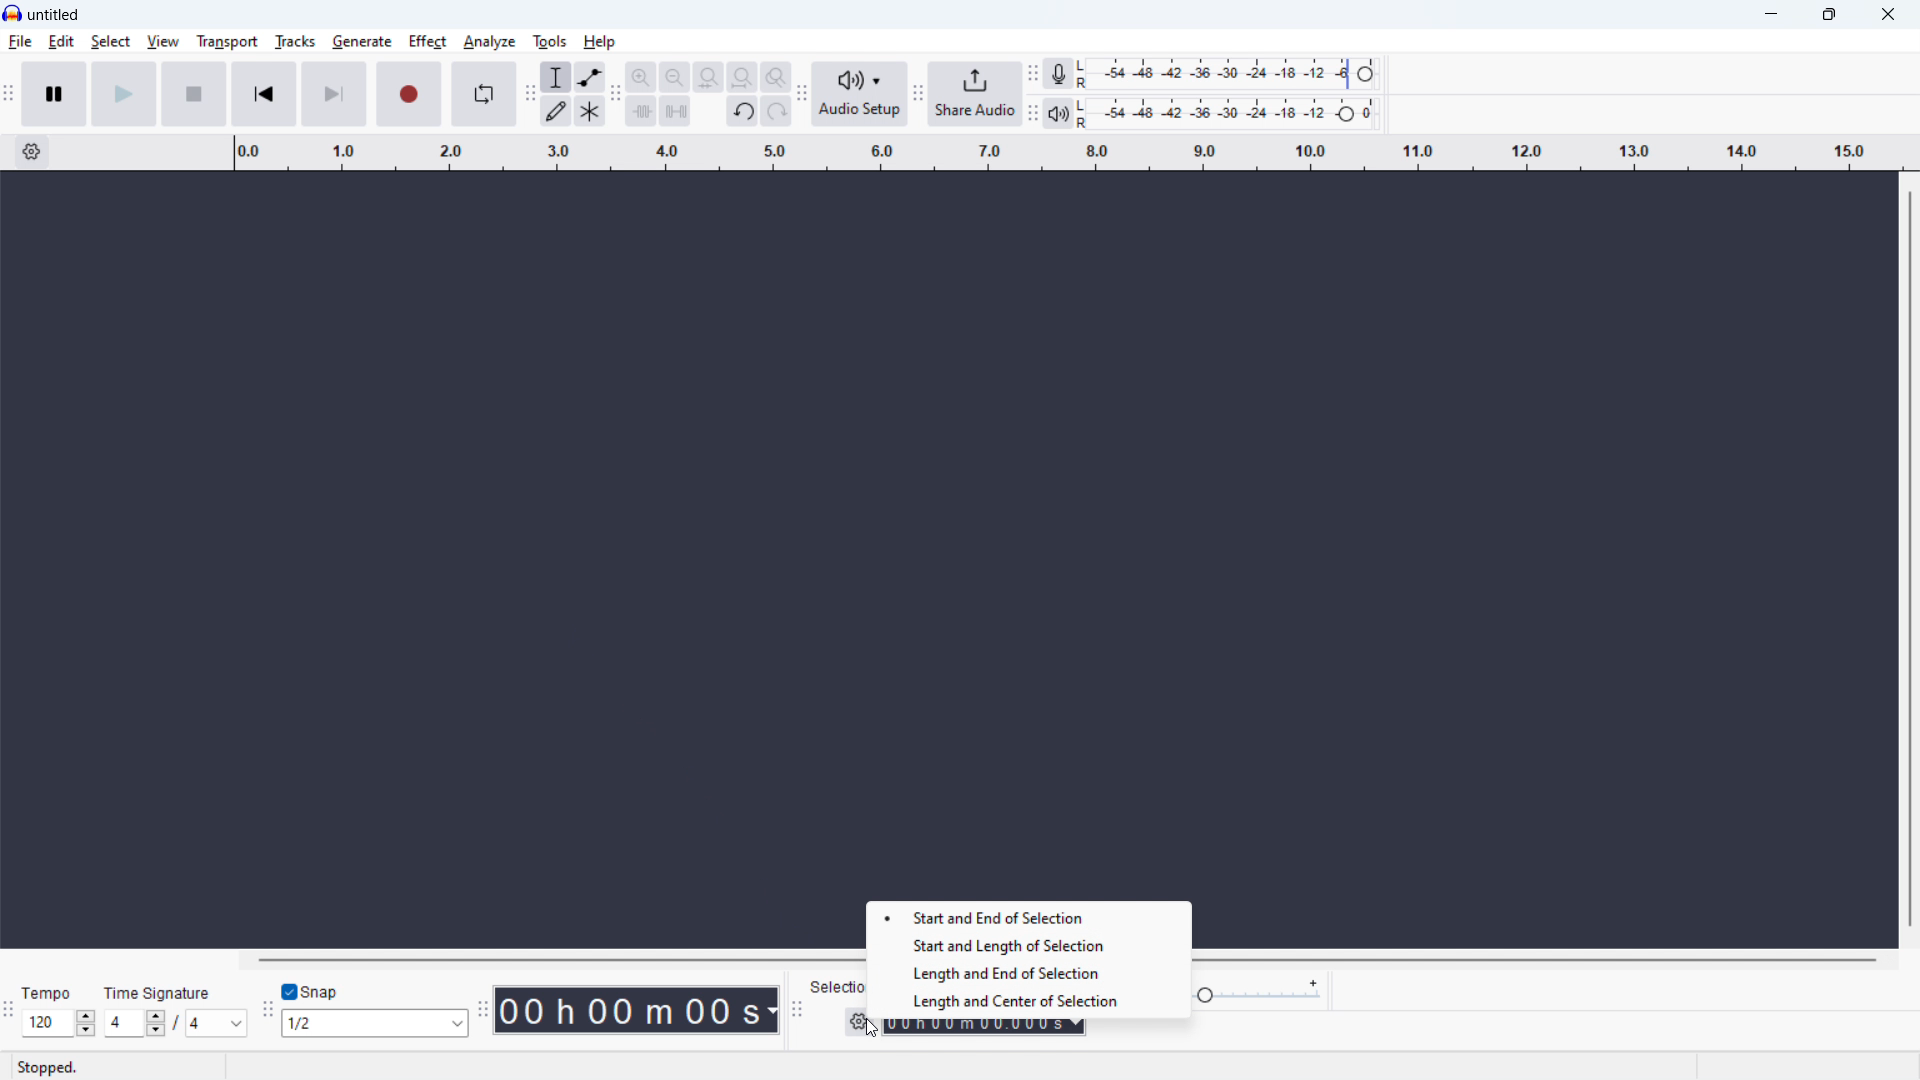 The image size is (1920, 1080). I want to click on pause, so click(55, 94).